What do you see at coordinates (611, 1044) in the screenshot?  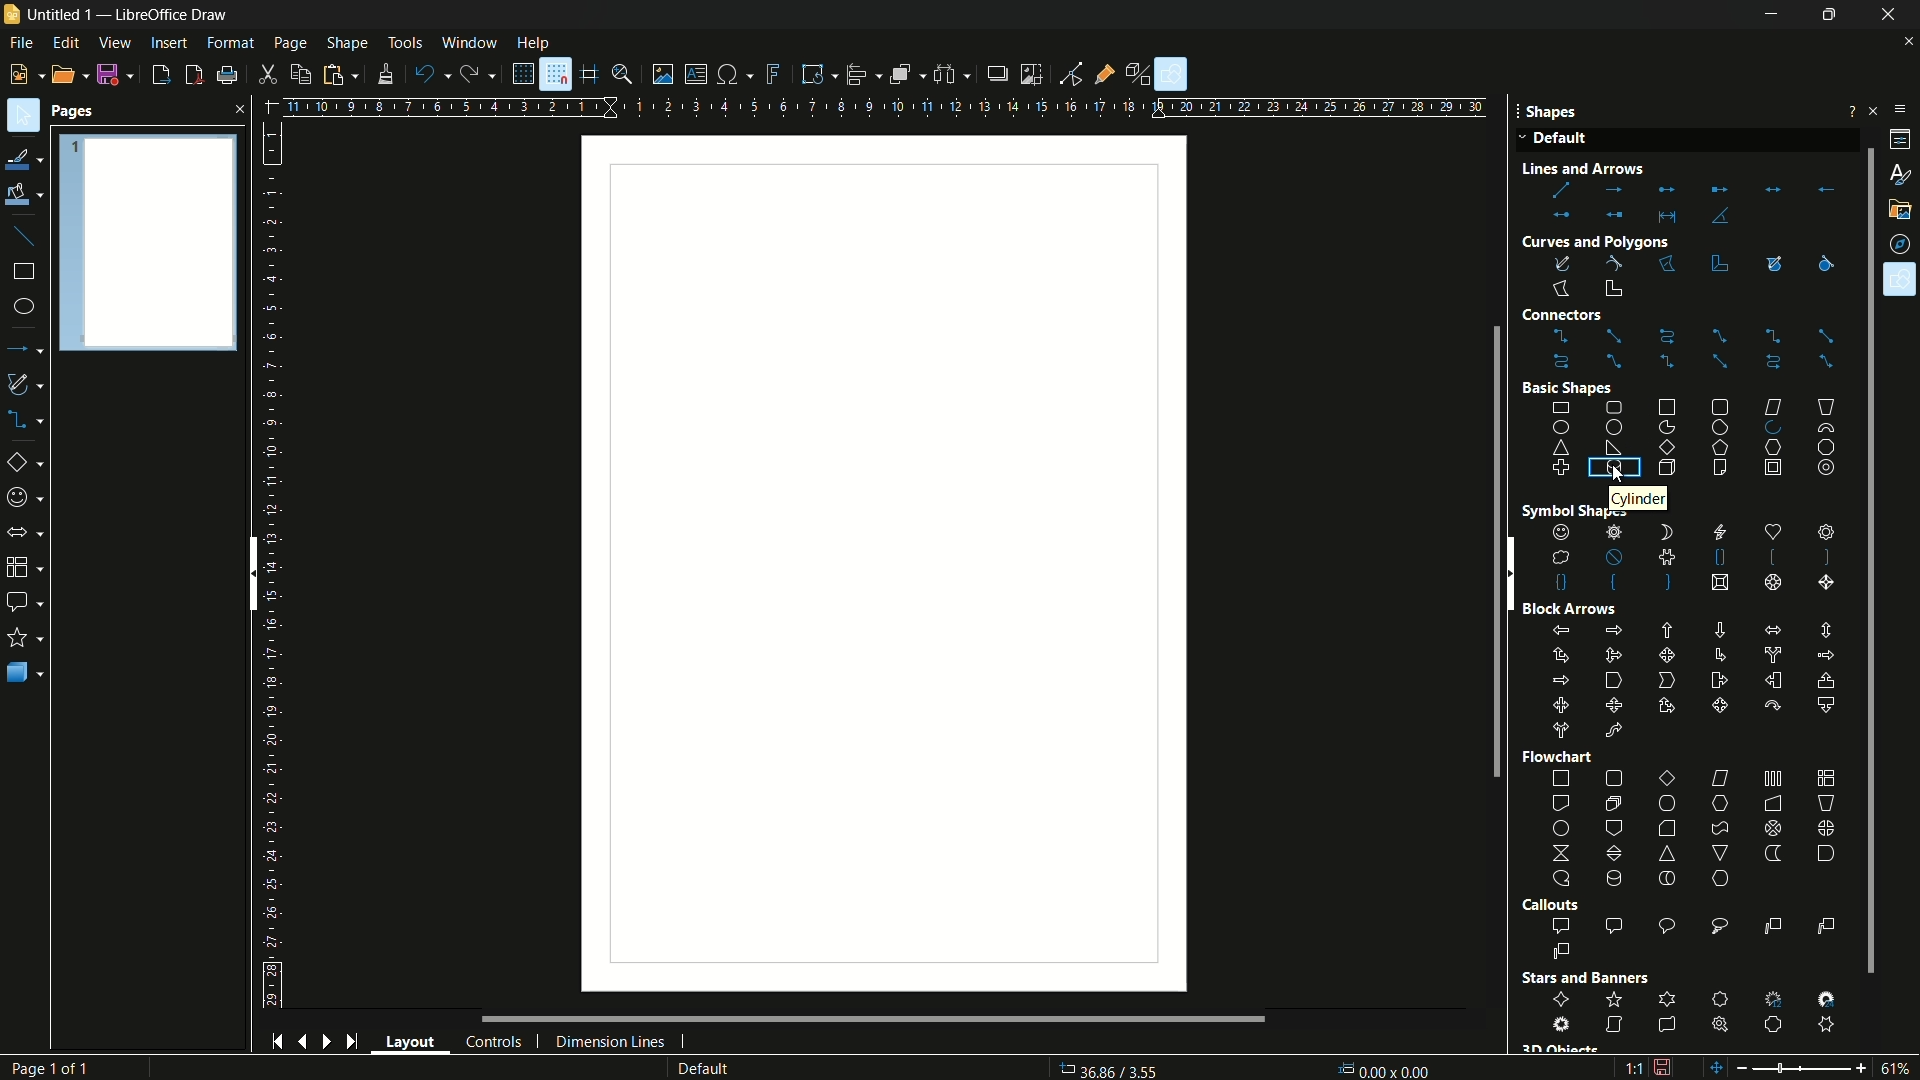 I see `dimension lines` at bounding box center [611, 1044].